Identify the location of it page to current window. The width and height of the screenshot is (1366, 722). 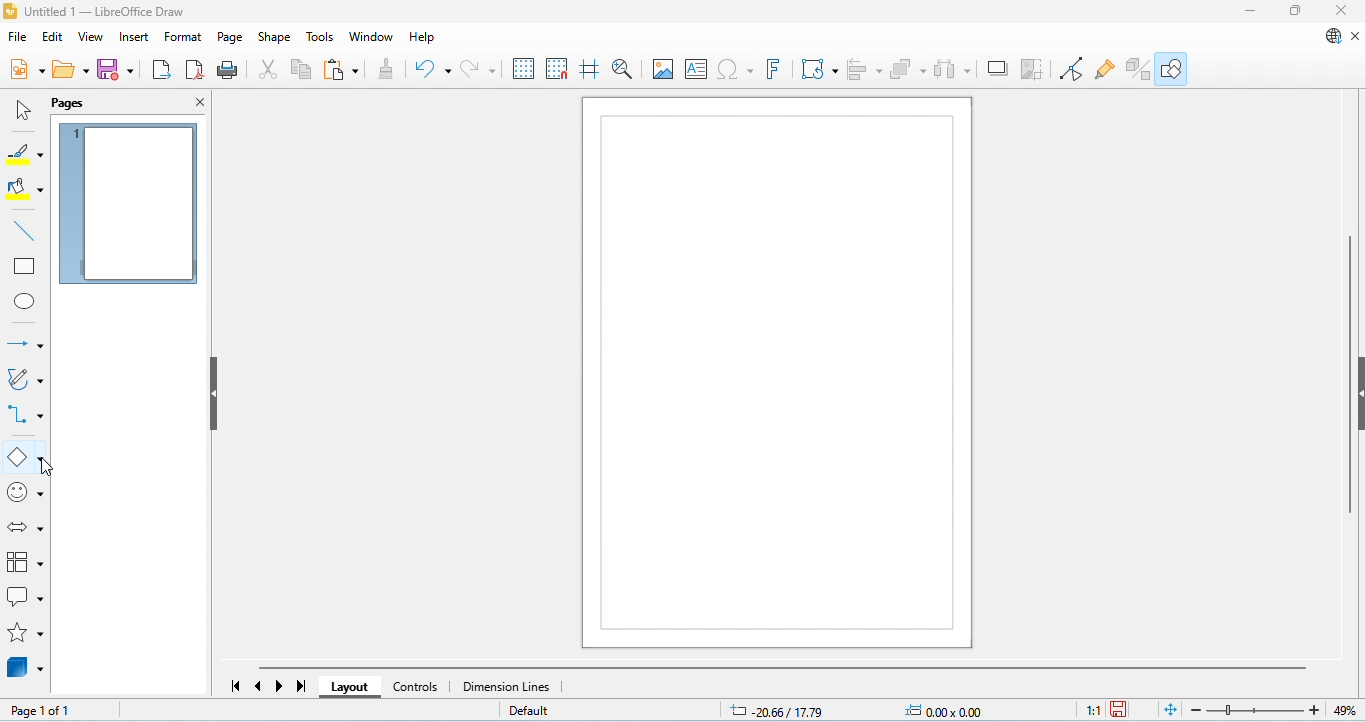
(1171, 709).